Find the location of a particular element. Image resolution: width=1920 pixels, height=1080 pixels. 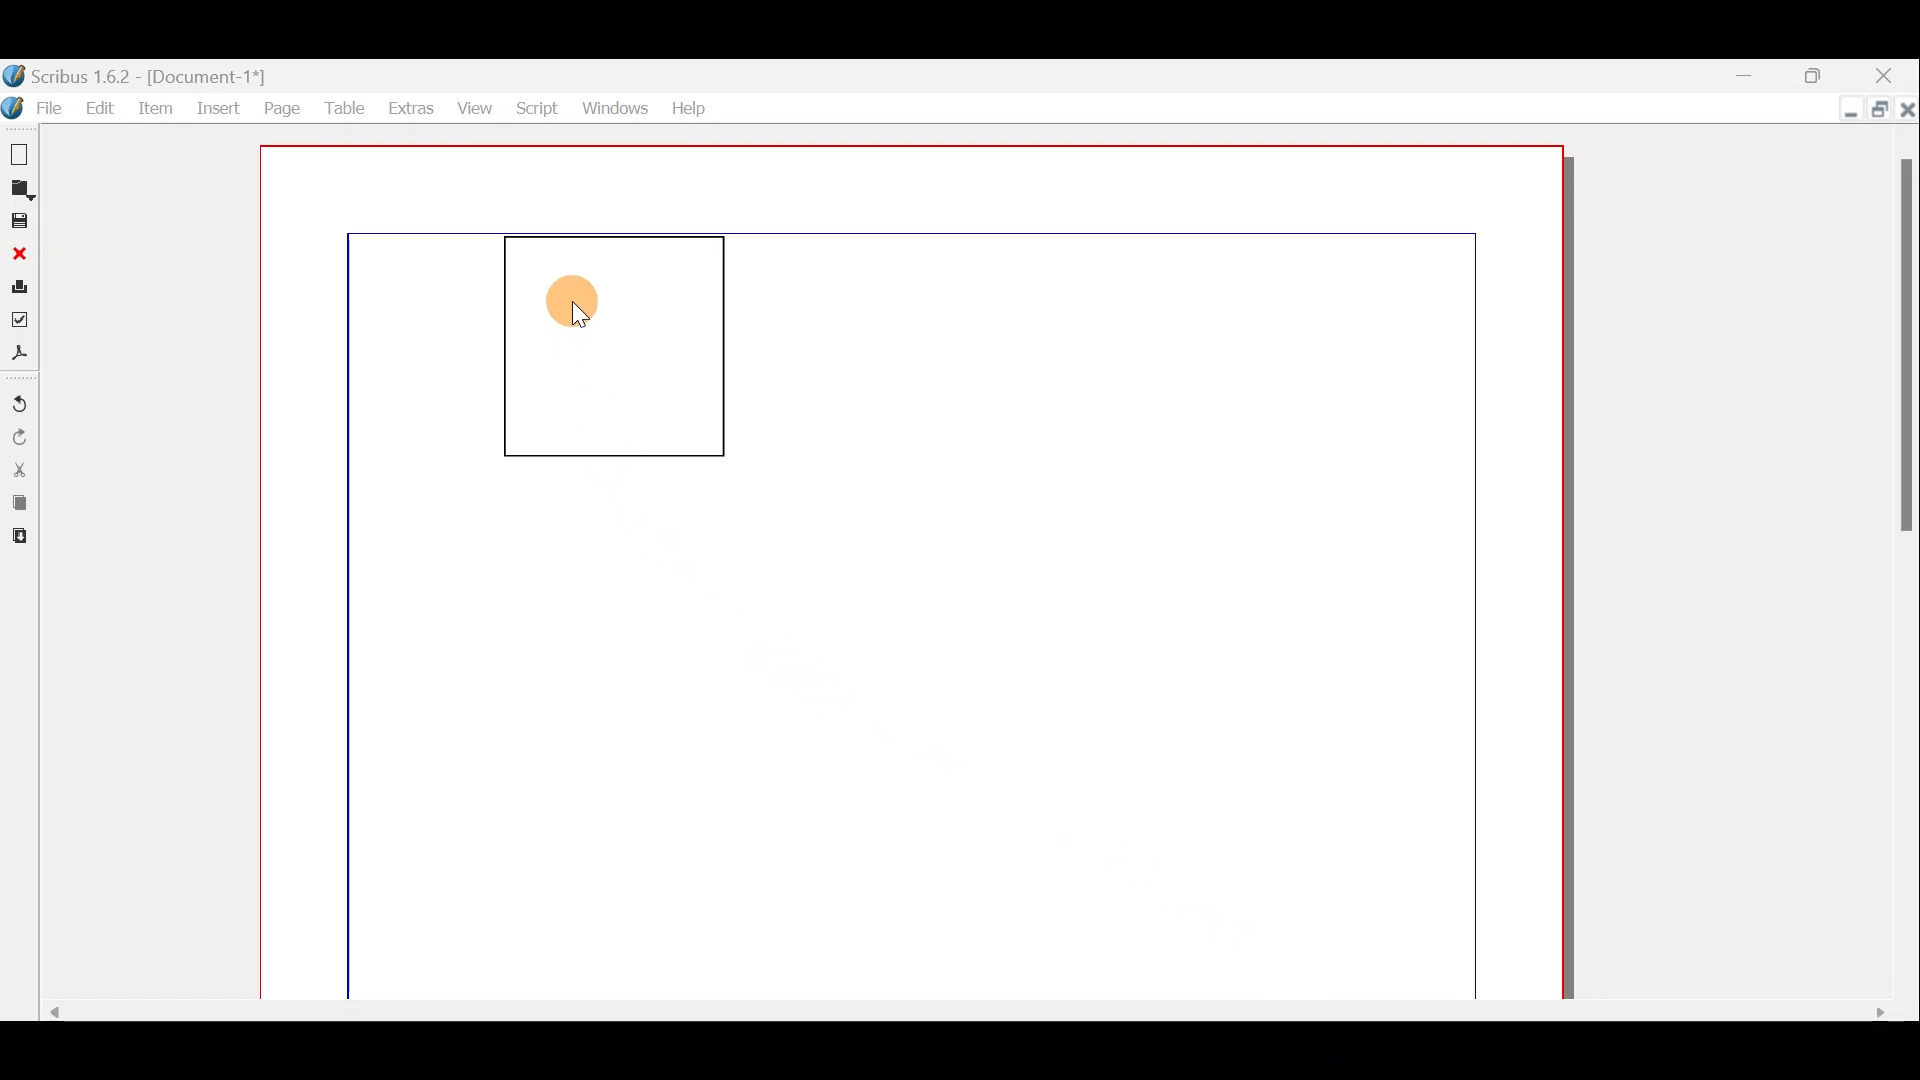

Document name is located at coordinates (138, 77).